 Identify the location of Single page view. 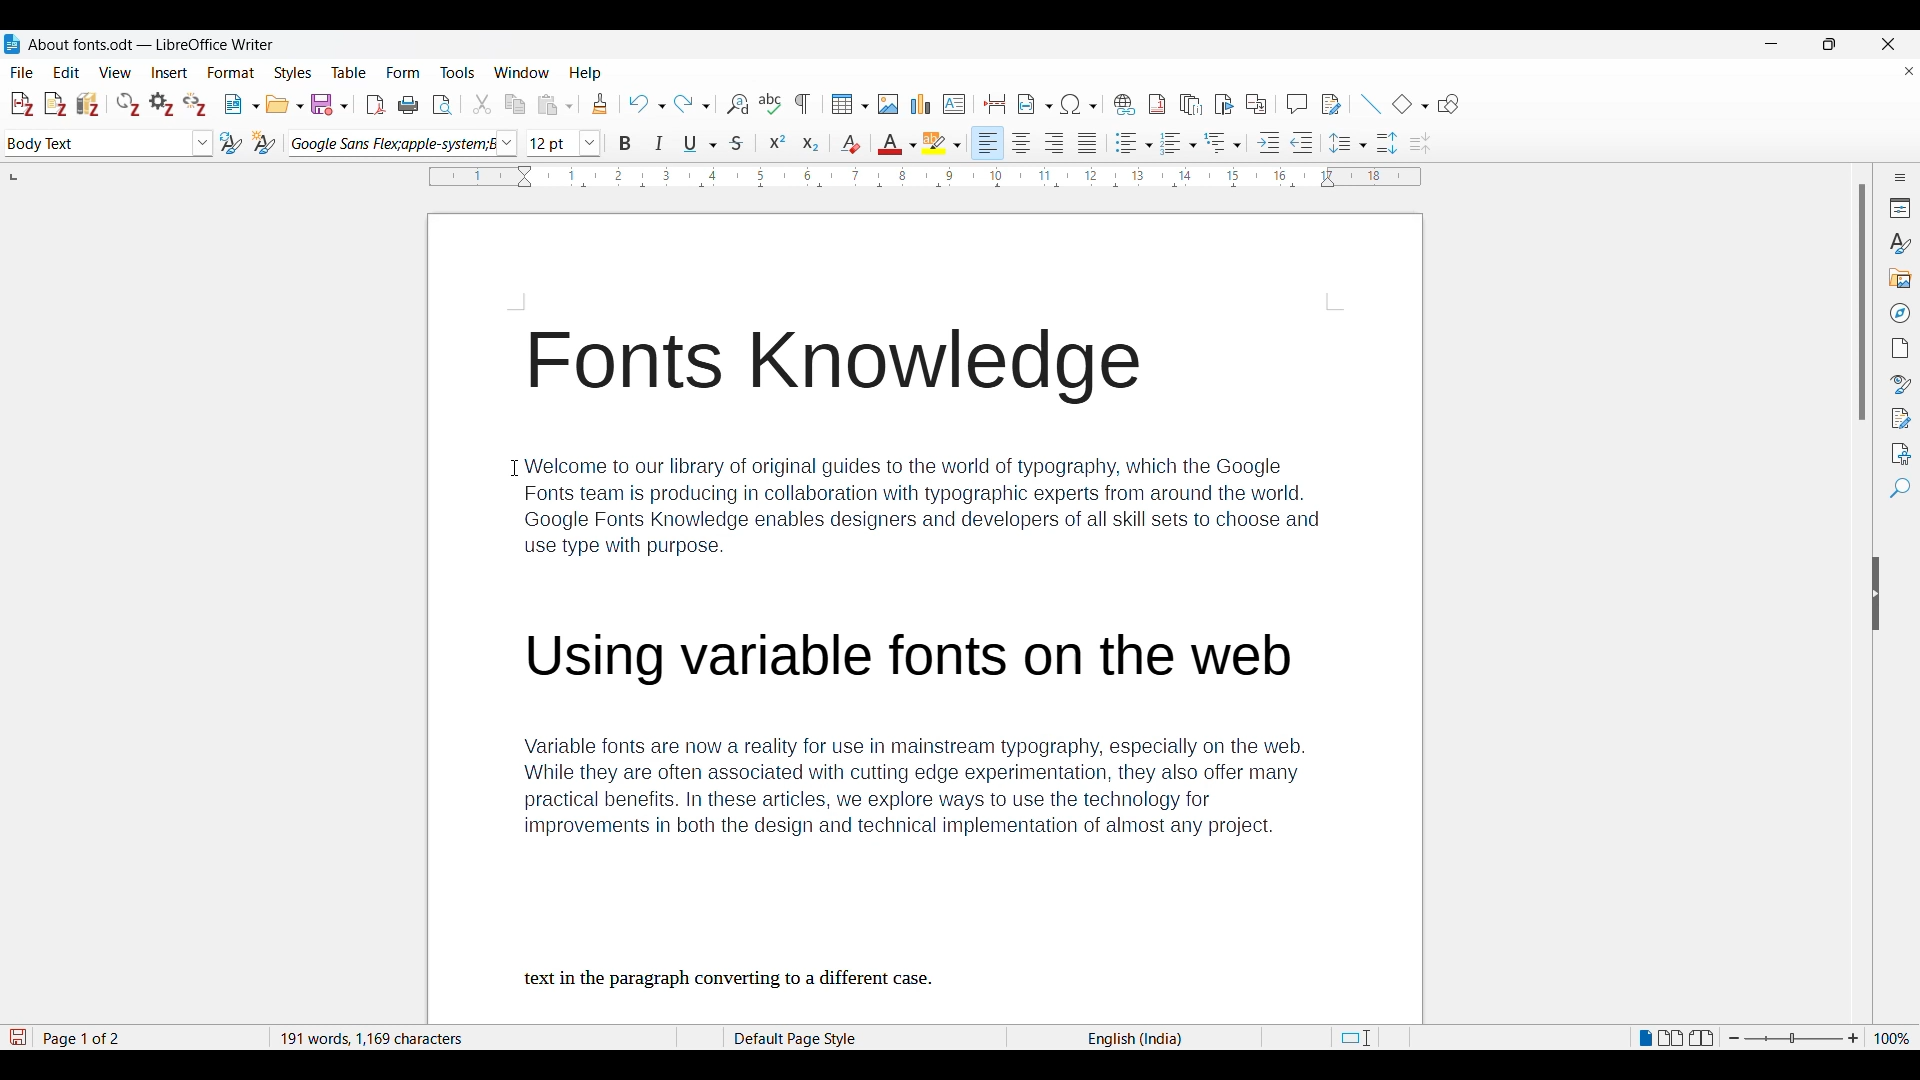
(1645, 1038).